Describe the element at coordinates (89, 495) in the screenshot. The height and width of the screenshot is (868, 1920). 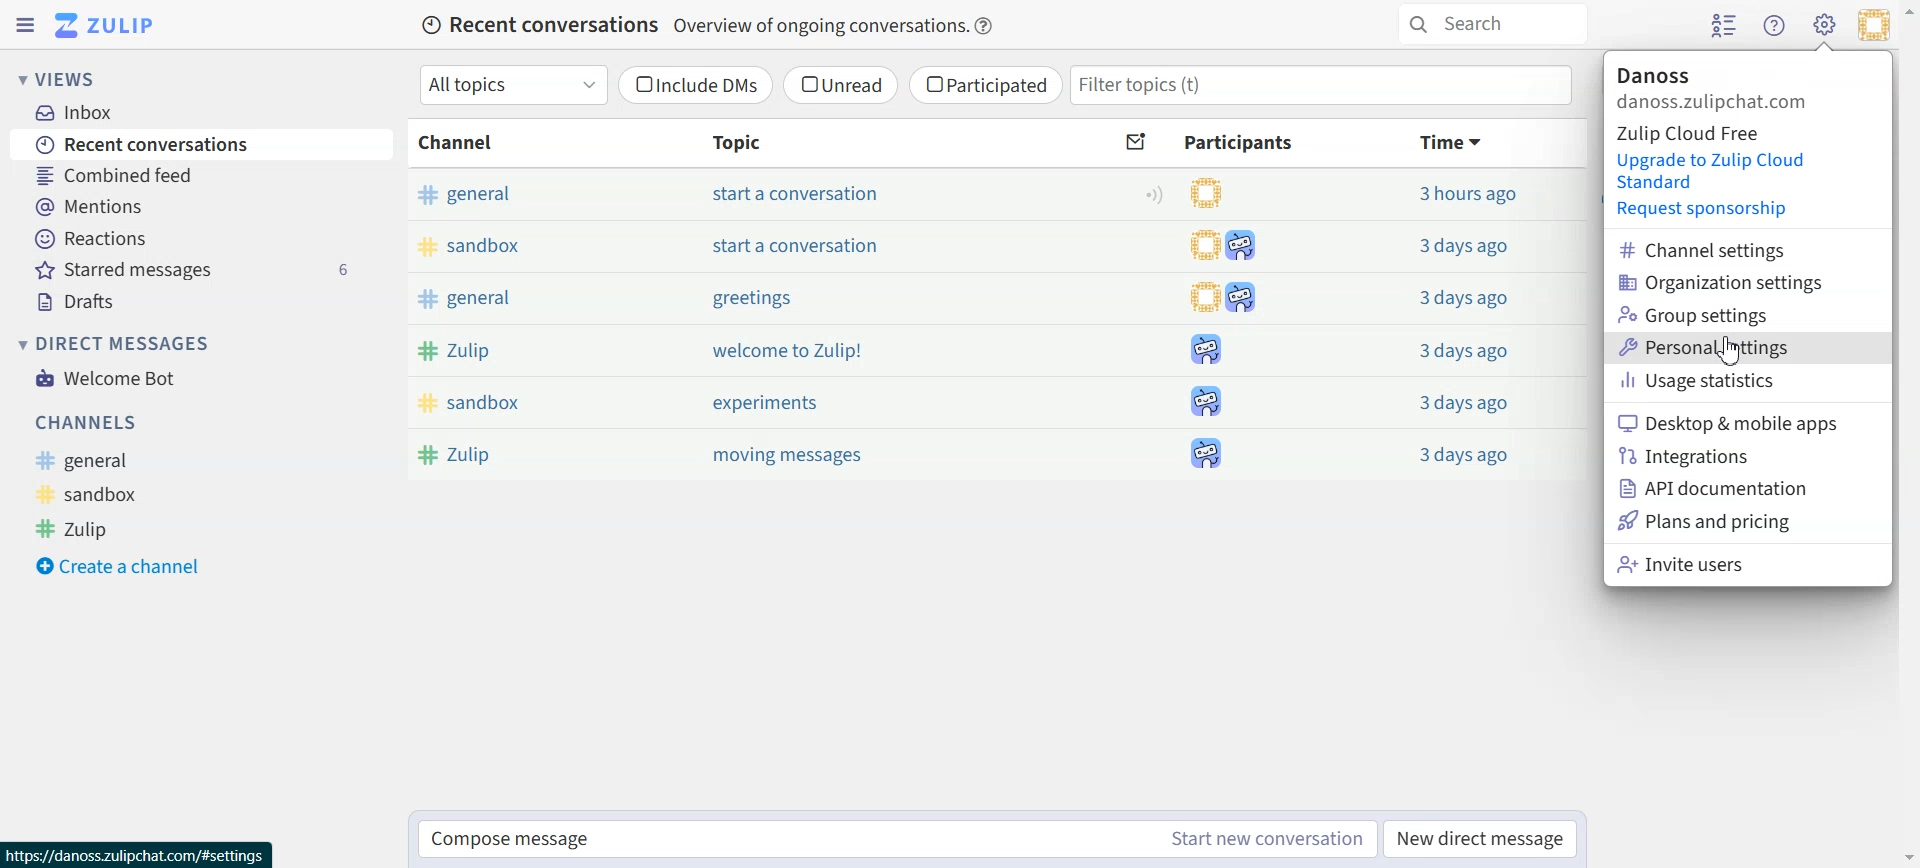
I see `Sandbox` at that location.